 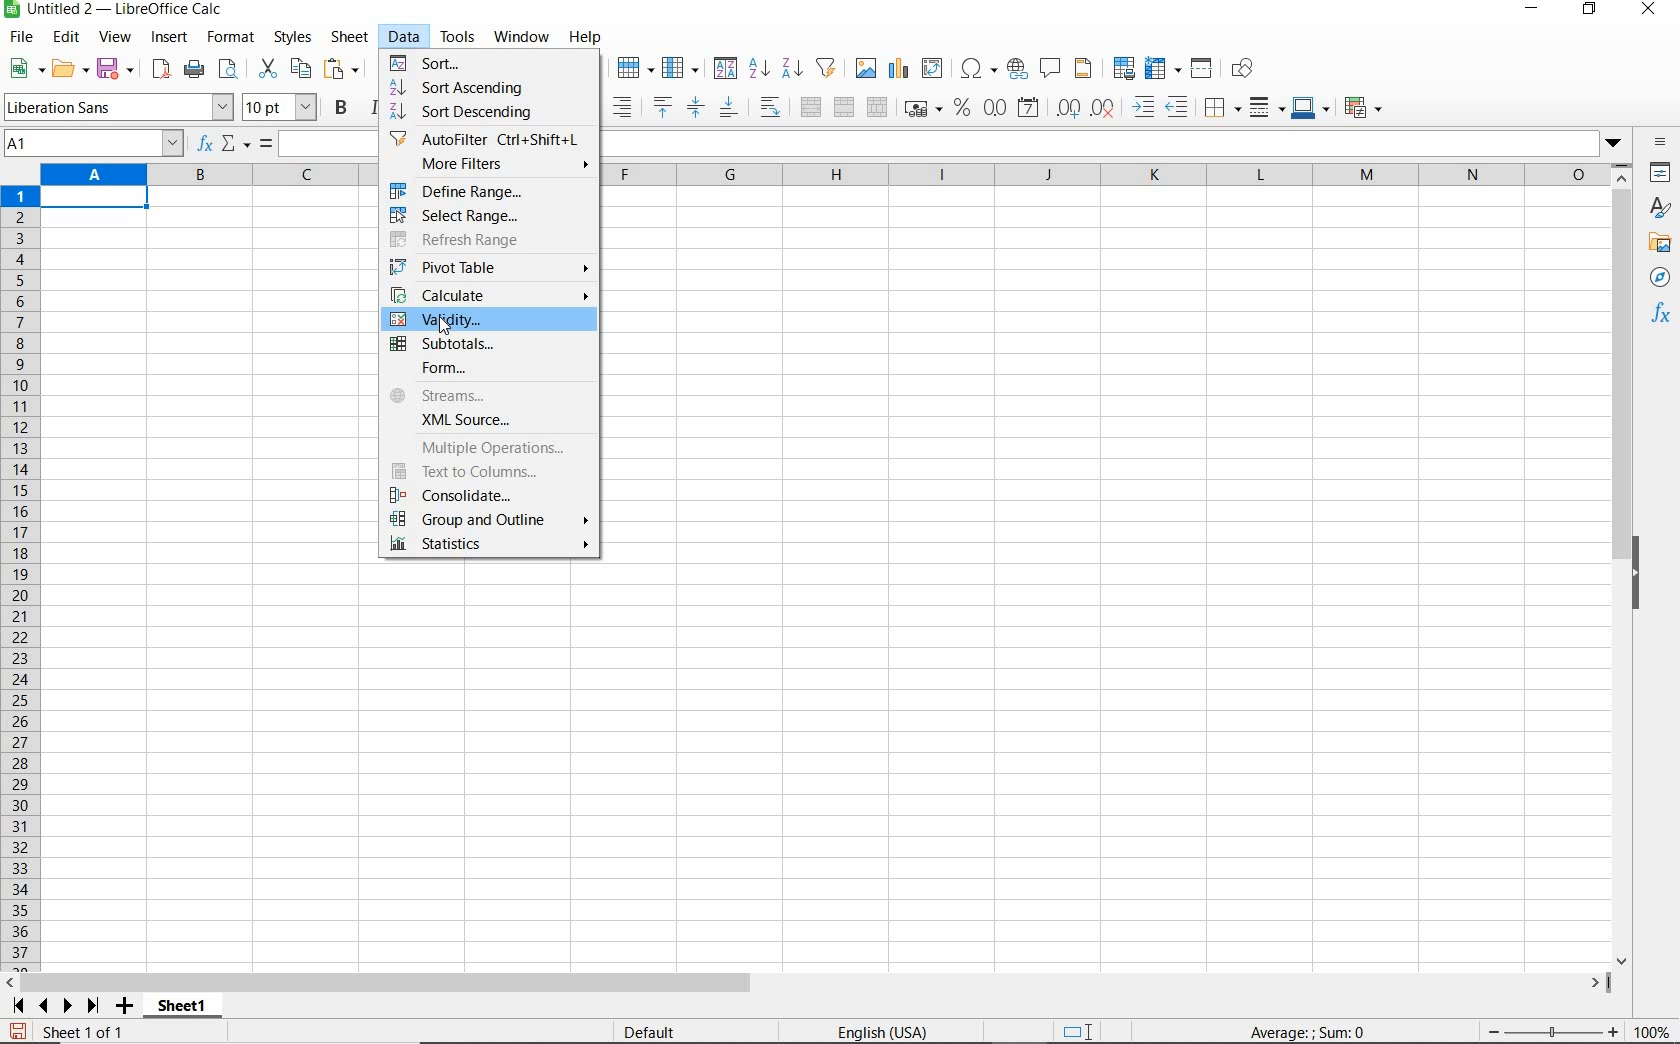 I want to click on insert or edit pivot table, so click(x=934, y=69).